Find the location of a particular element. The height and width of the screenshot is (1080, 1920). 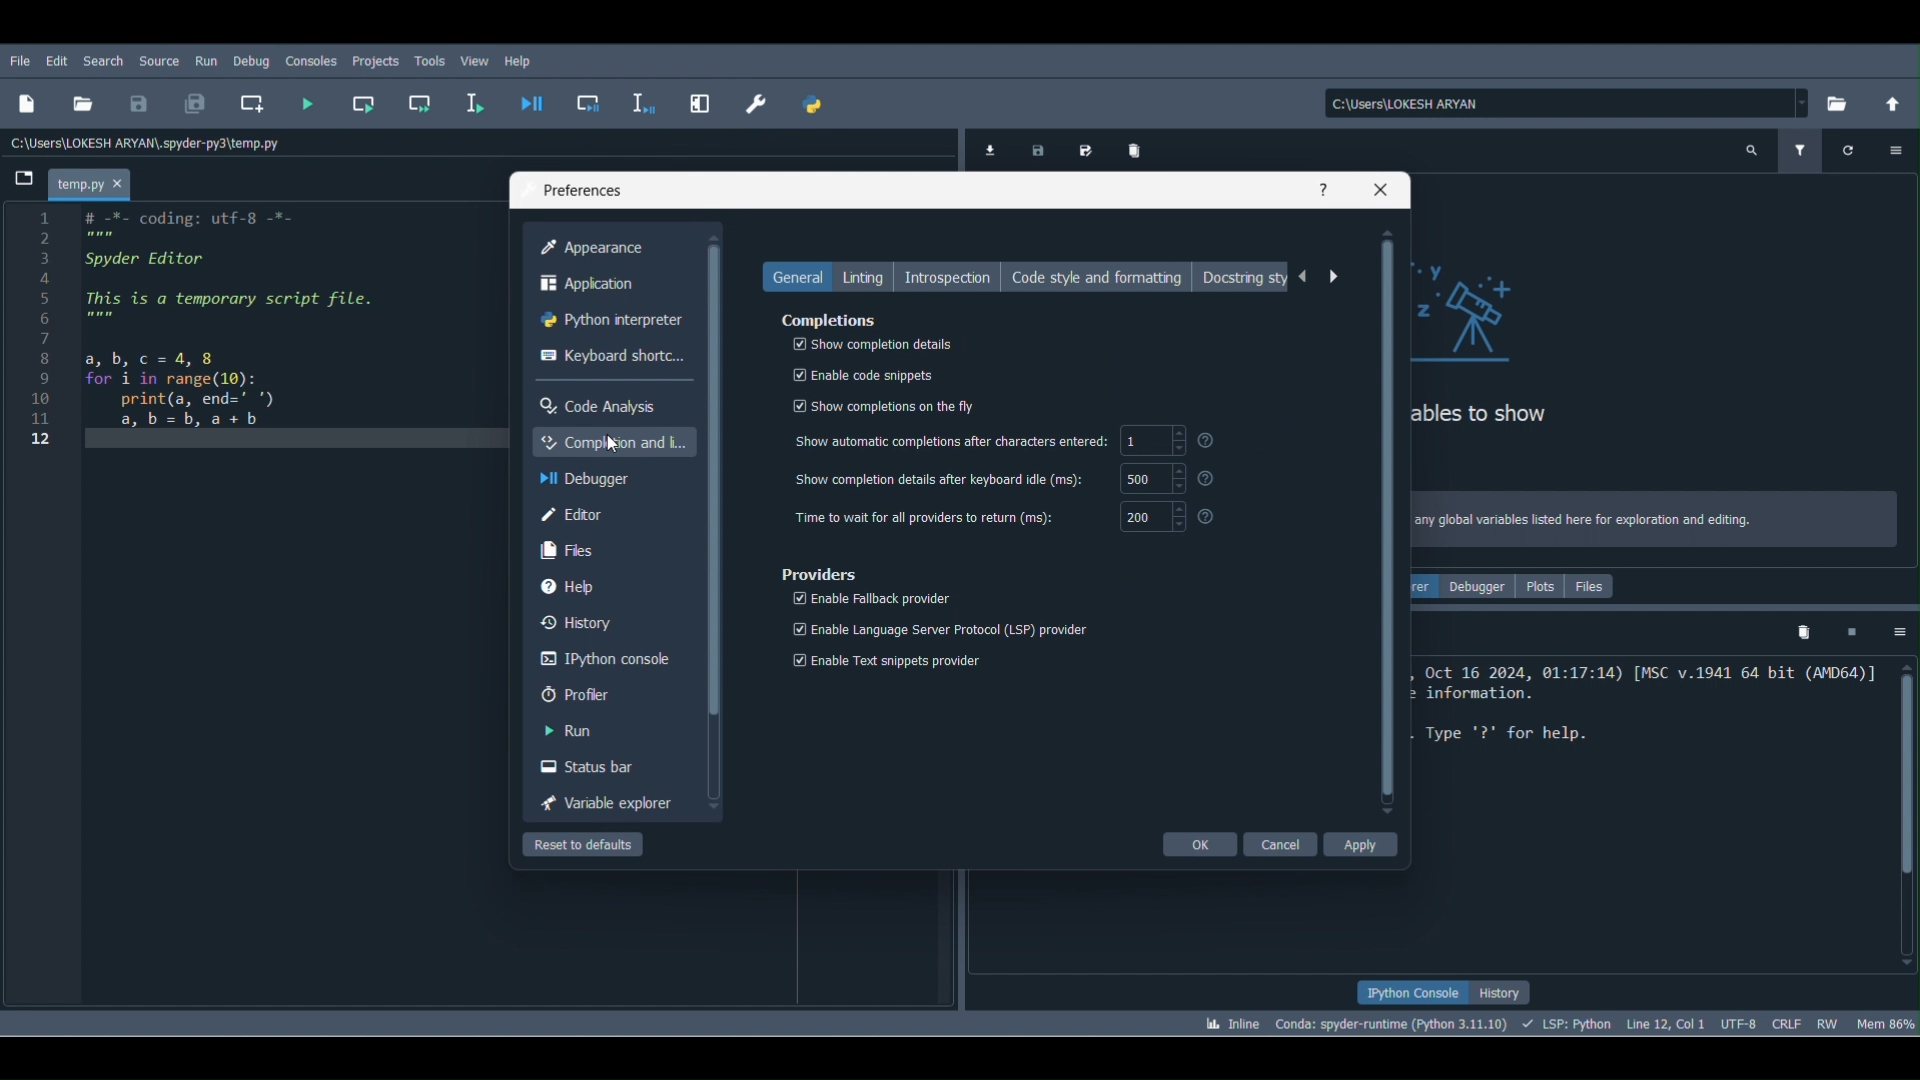

Run file (F5) is located at coordinates (310, 103).